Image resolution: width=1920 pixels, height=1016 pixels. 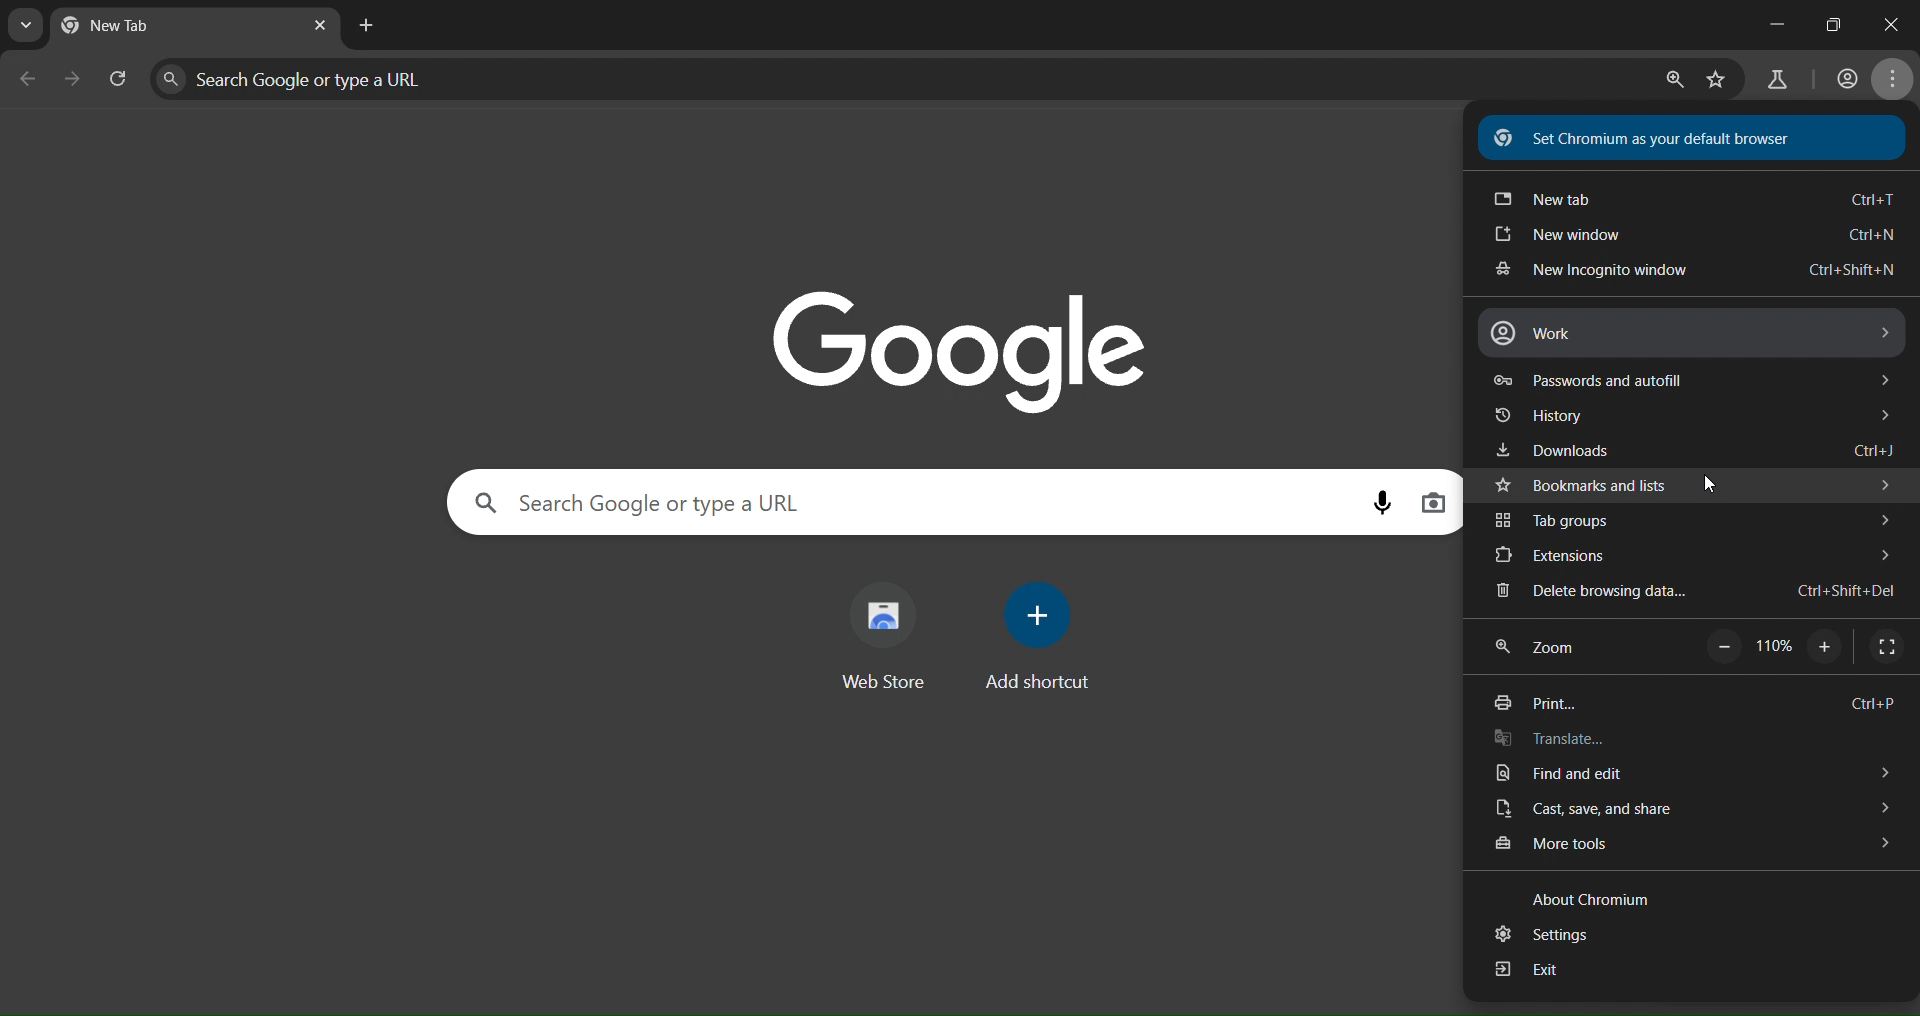 What do you see at coordinates (362, 25) in the screenshot?
I see `new tab` at bounding box center [362, 25].